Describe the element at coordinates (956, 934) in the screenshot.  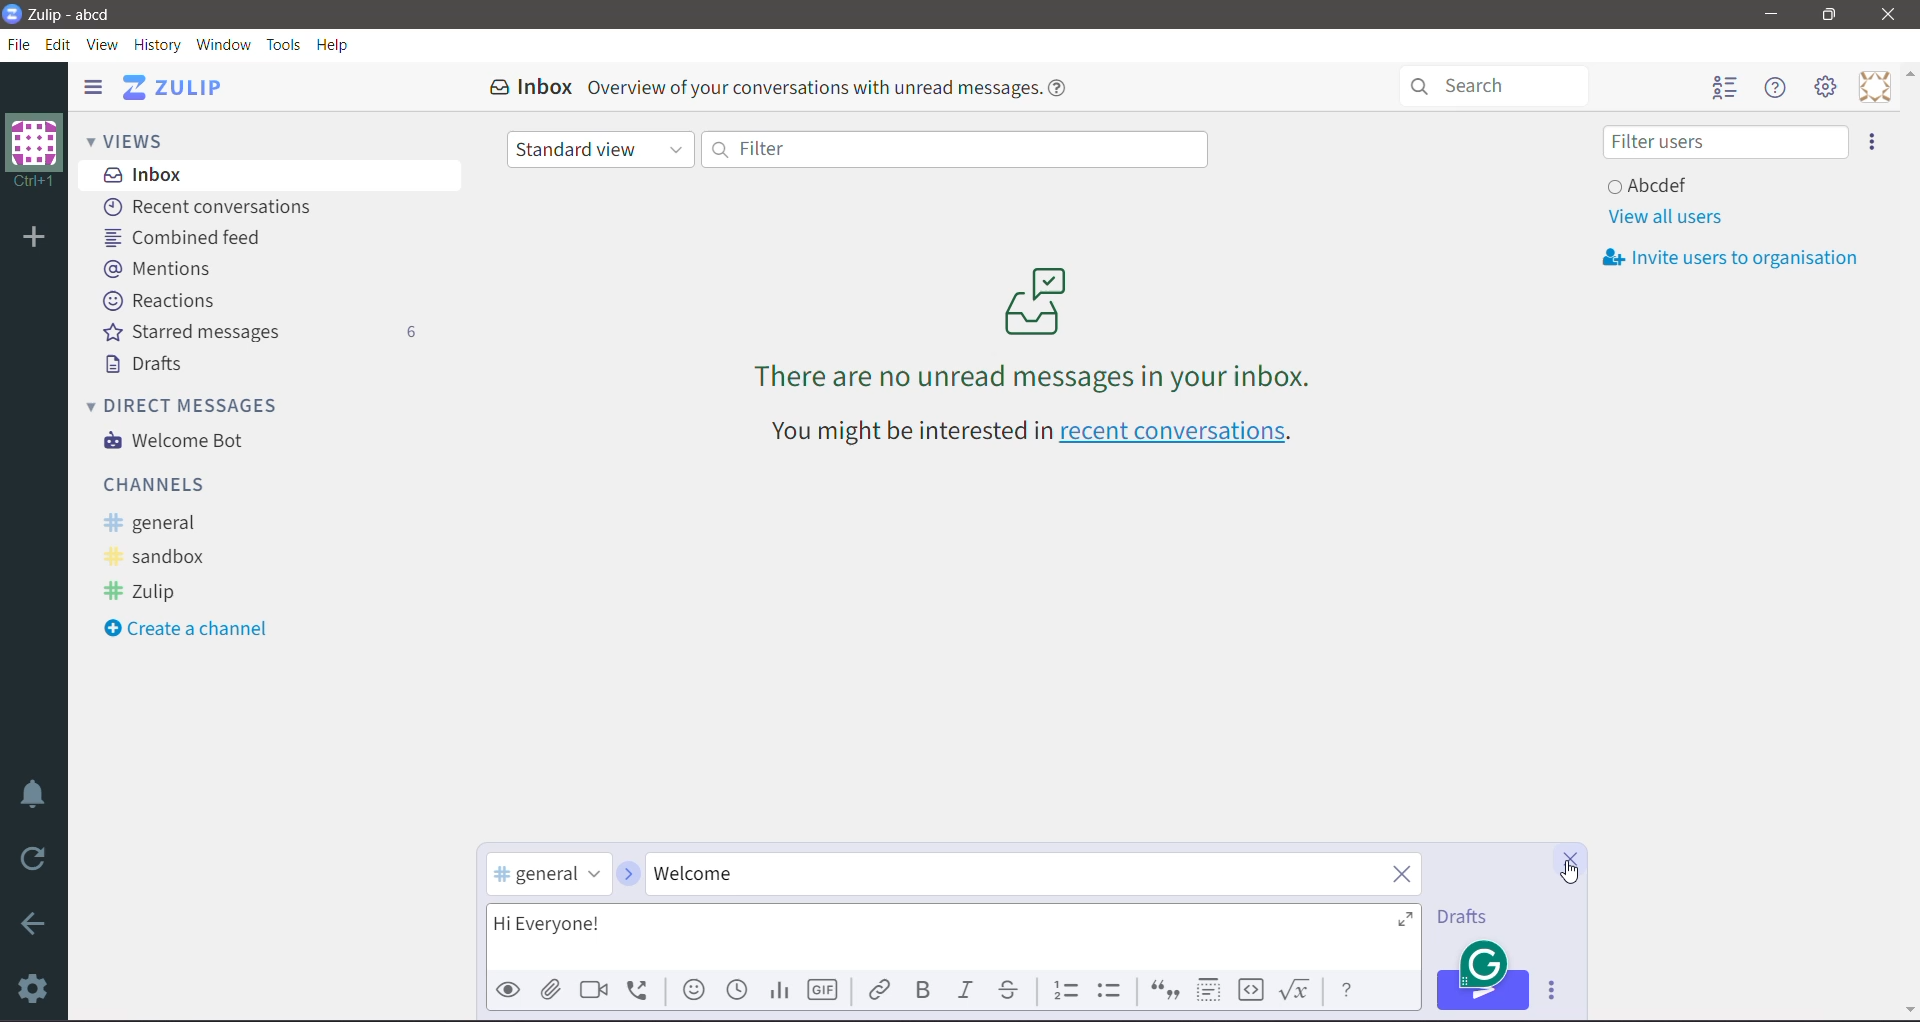
I see `Message typed` at that location.